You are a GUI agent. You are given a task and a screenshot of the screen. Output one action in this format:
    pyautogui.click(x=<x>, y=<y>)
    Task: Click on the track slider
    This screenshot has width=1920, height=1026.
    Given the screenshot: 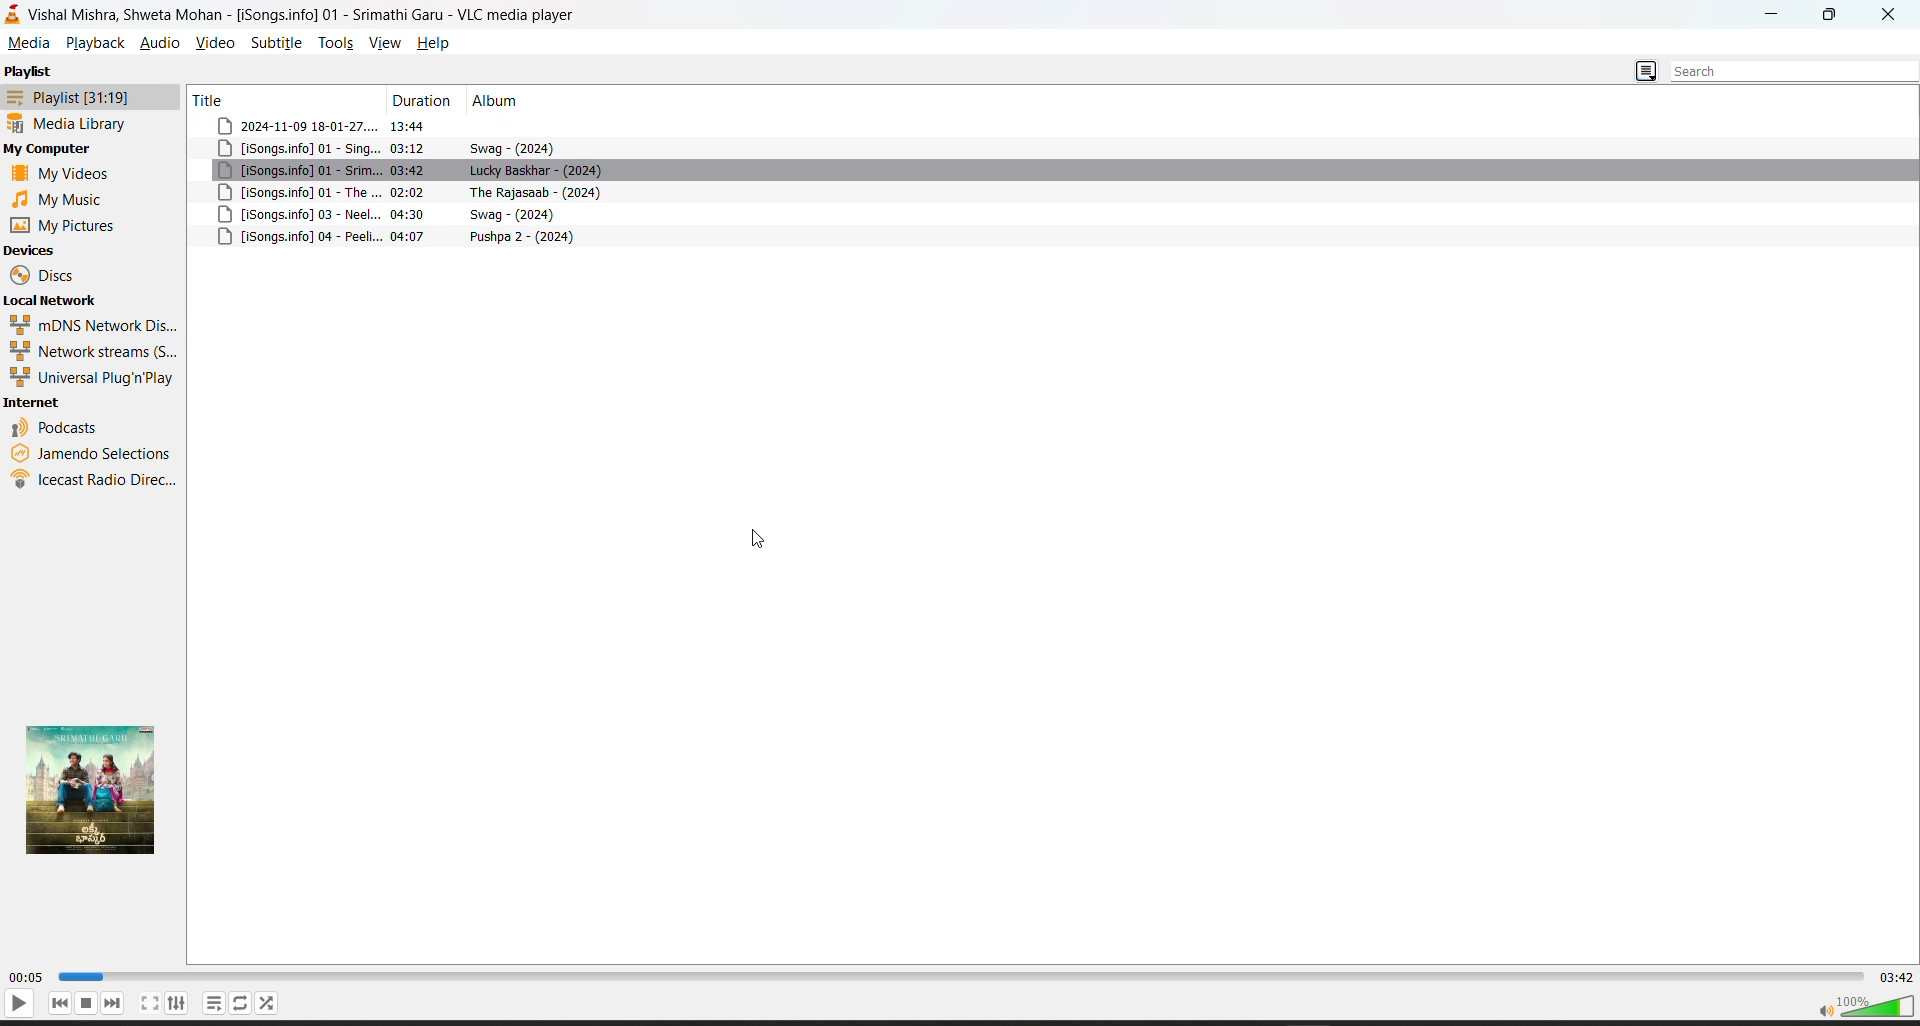 What is the action you would take?
    pyautogui.click(x=957, y=978)
    